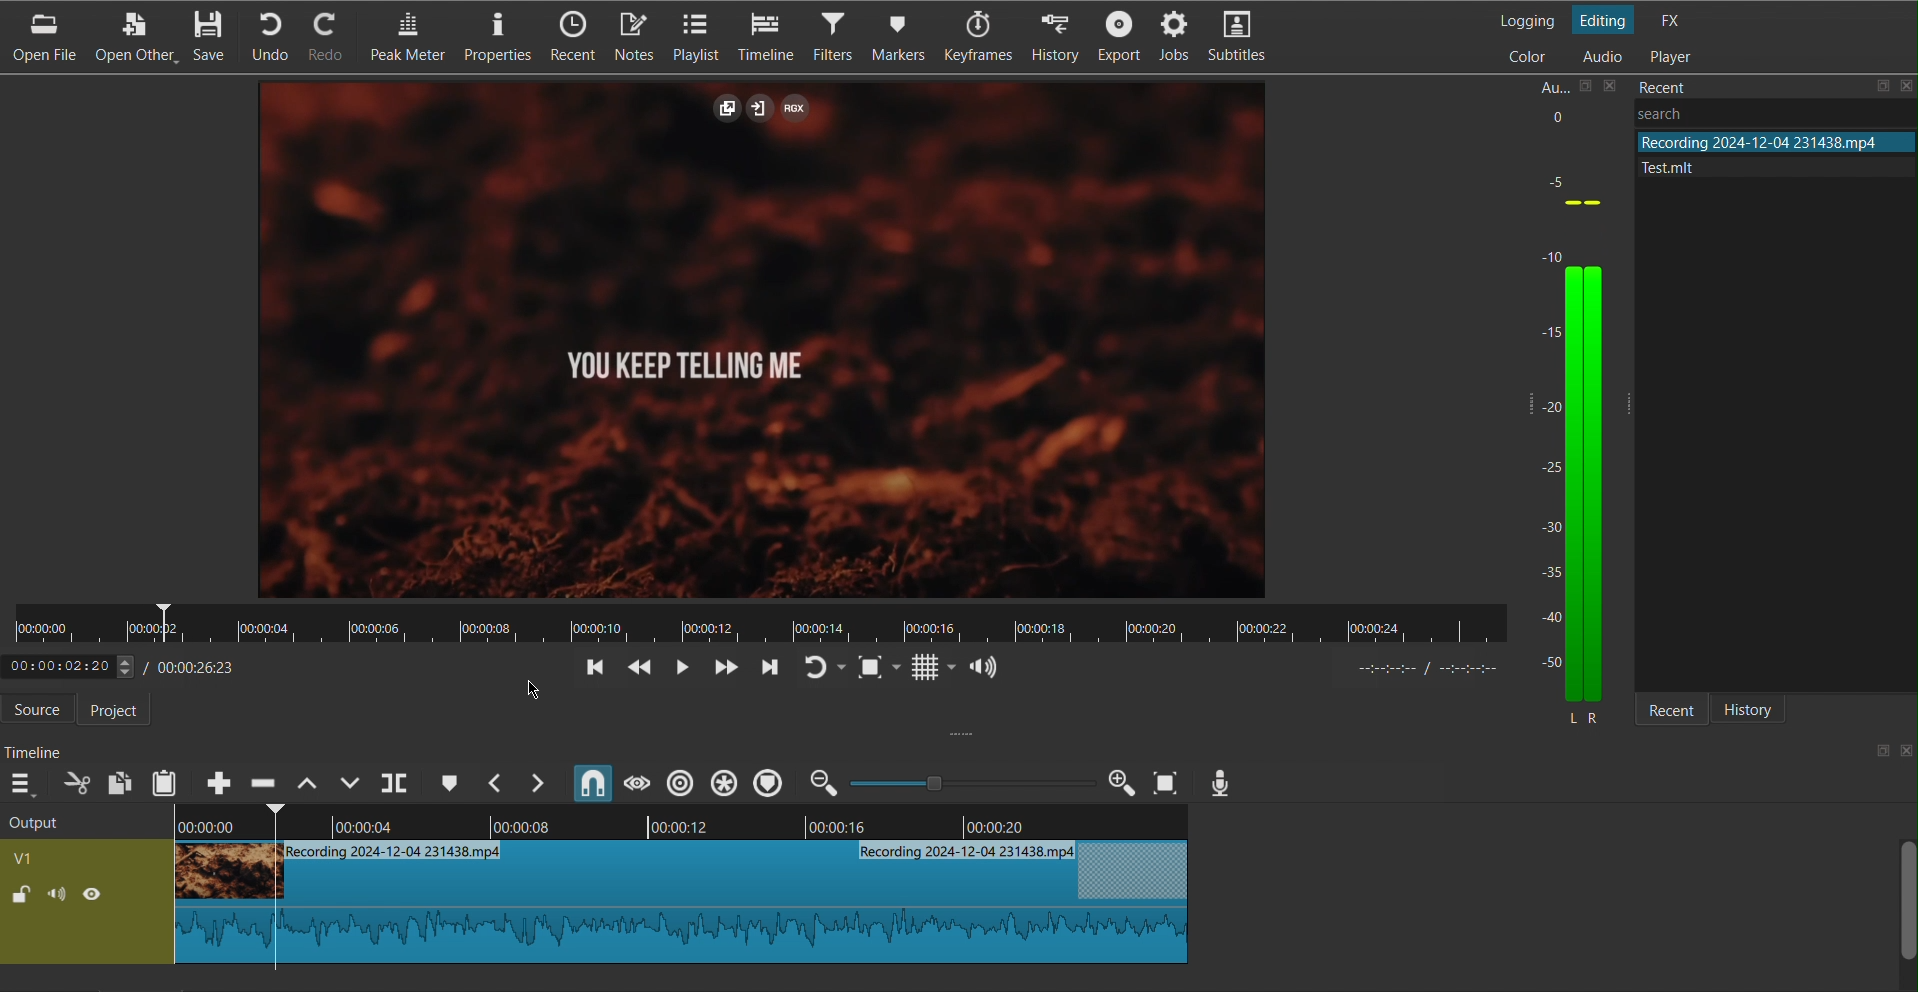 The width and height of the screenshot is (1918, 992). I want to click on Keyframes, so click(976, 41).